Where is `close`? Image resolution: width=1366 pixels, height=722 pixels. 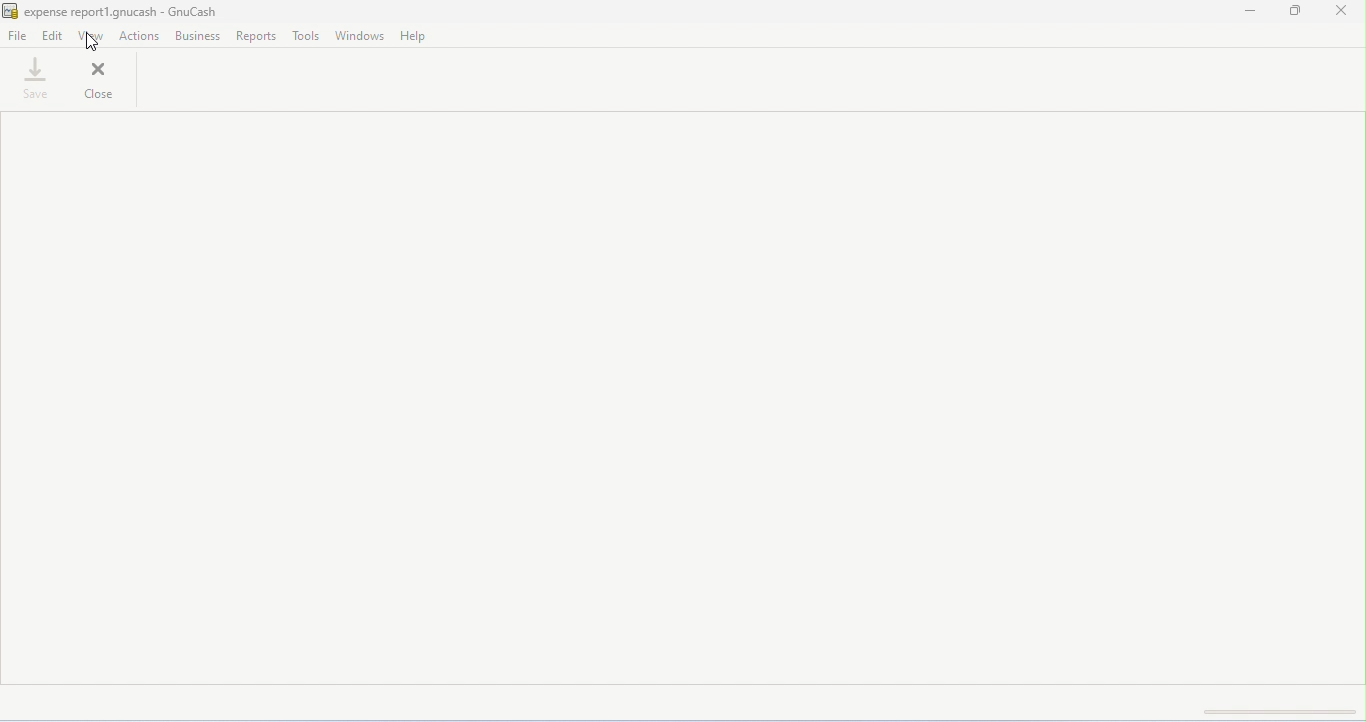
close is located at coordinates (1340, 11).